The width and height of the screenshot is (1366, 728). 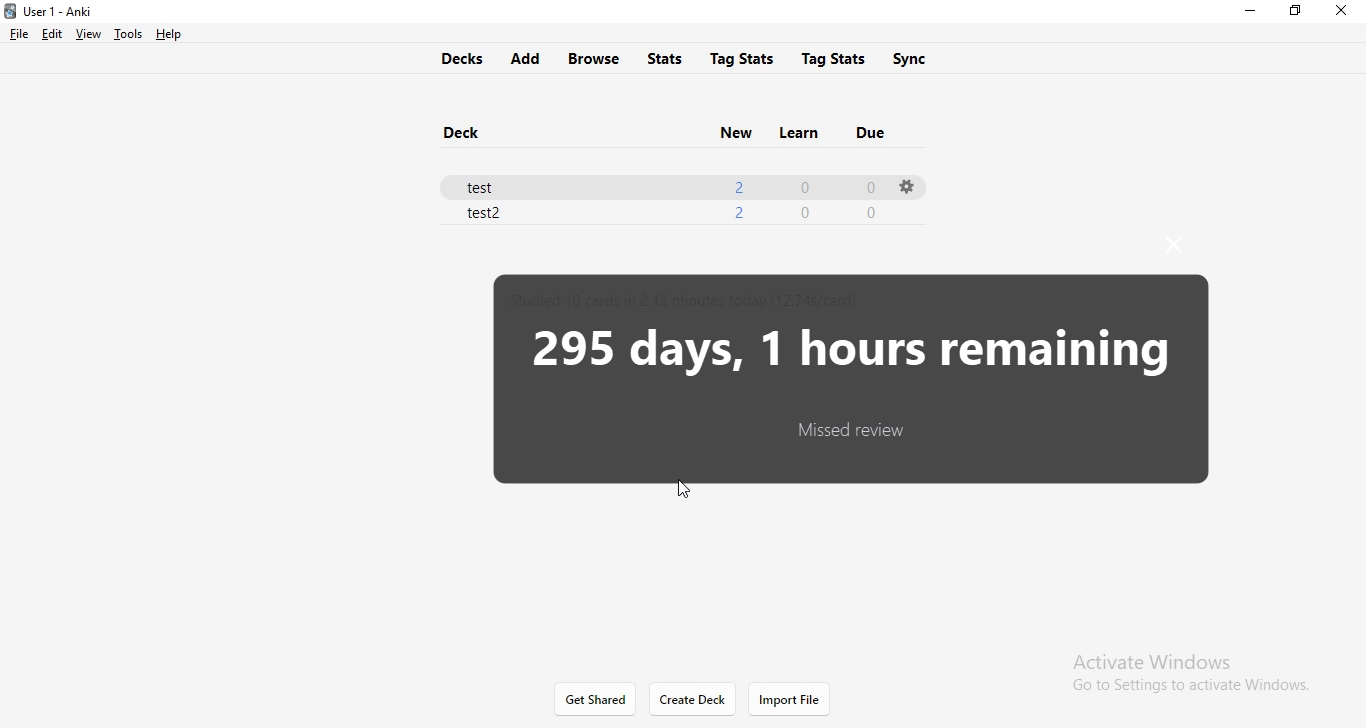 I want to click on deck, so click(x=467, y=134).